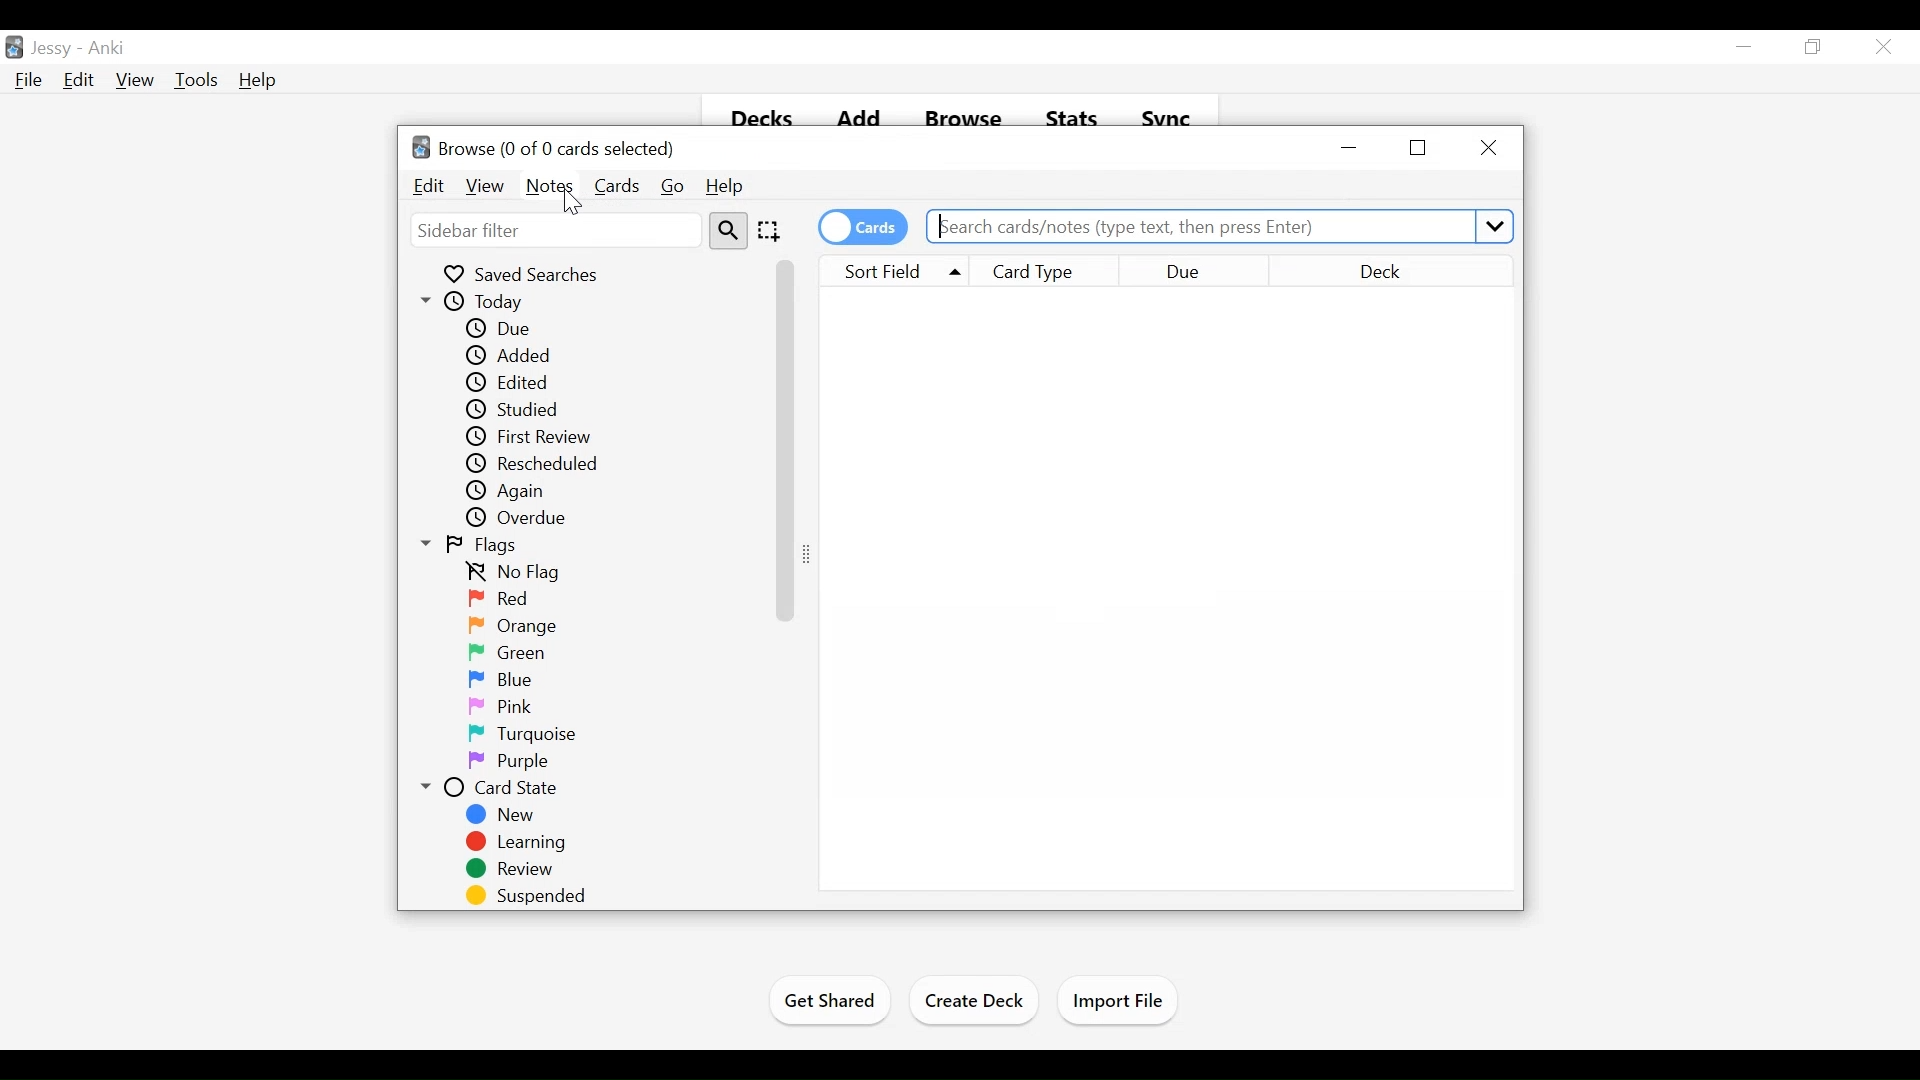 The height and width of the screenshot is (1080, 1920). I want to click on Anki Desktop Icon, so click(14, 48).